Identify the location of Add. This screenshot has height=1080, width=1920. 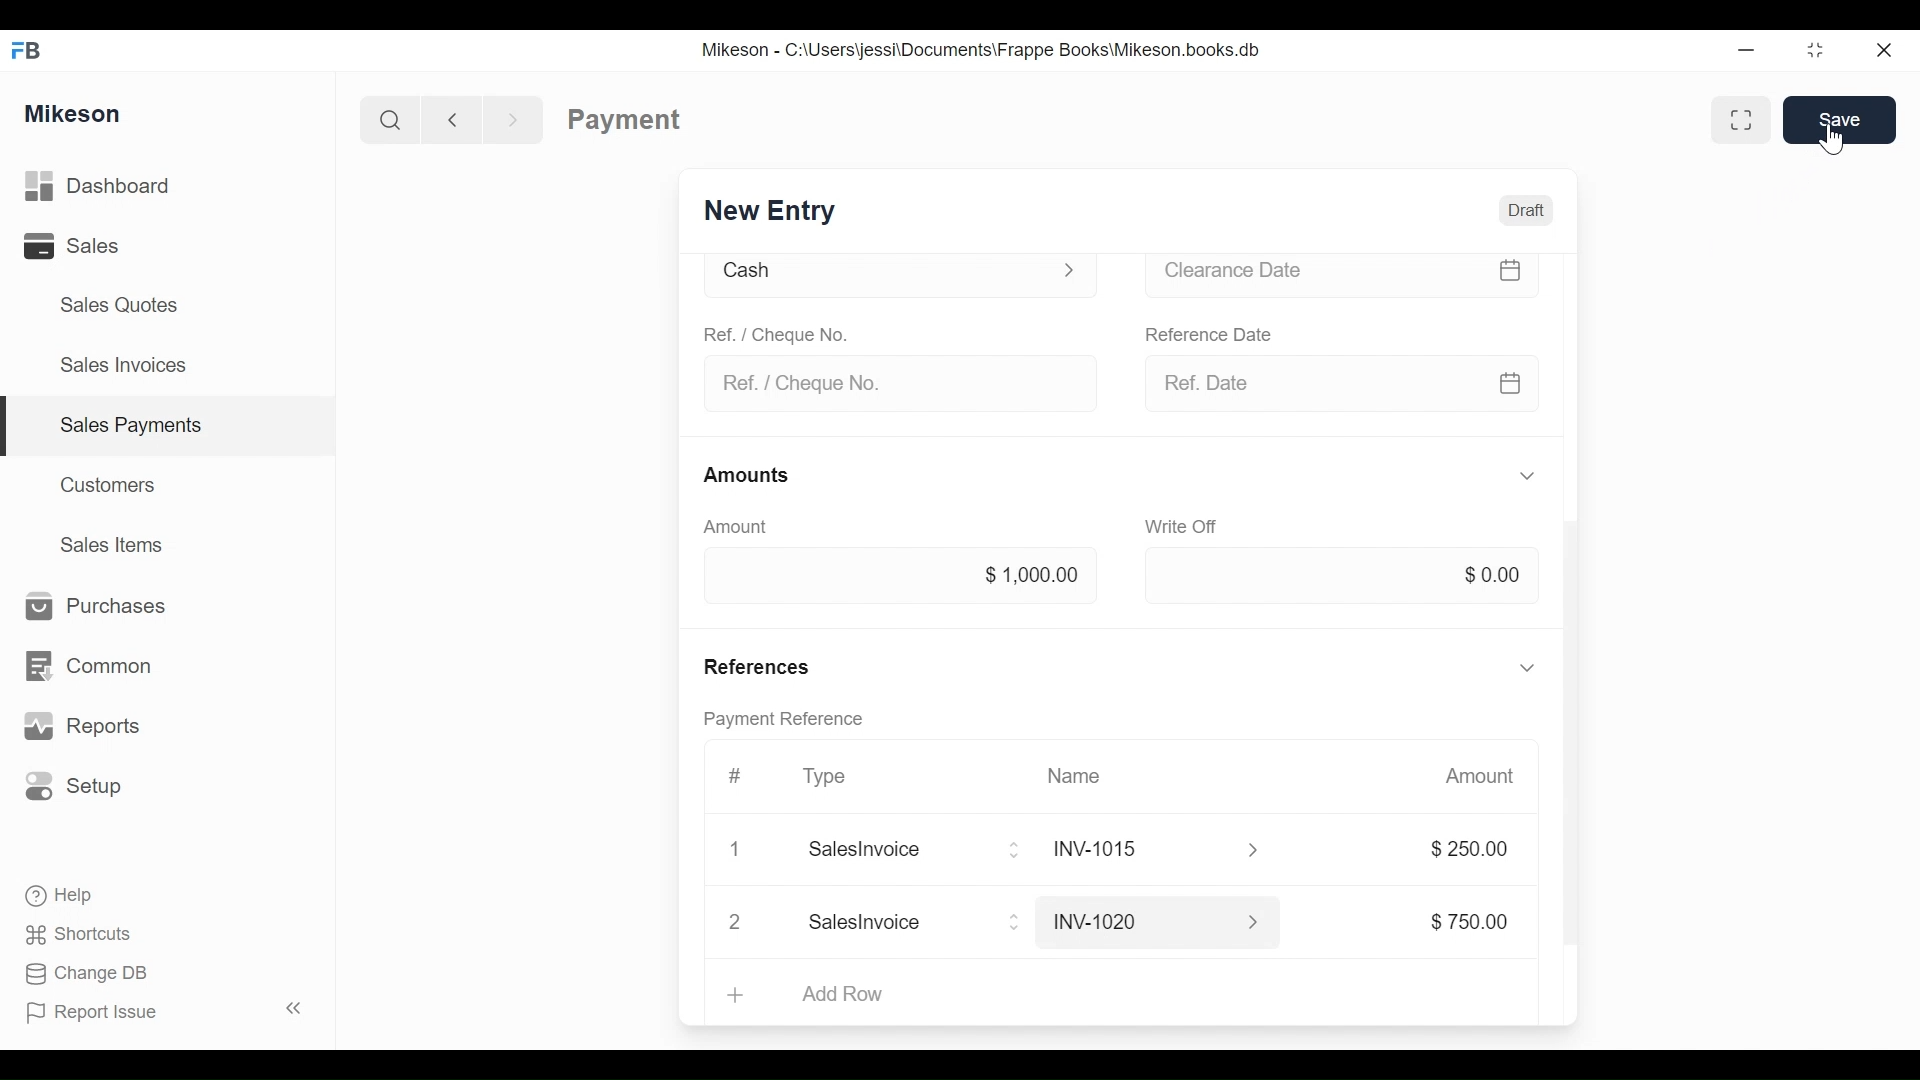
(731, 991).